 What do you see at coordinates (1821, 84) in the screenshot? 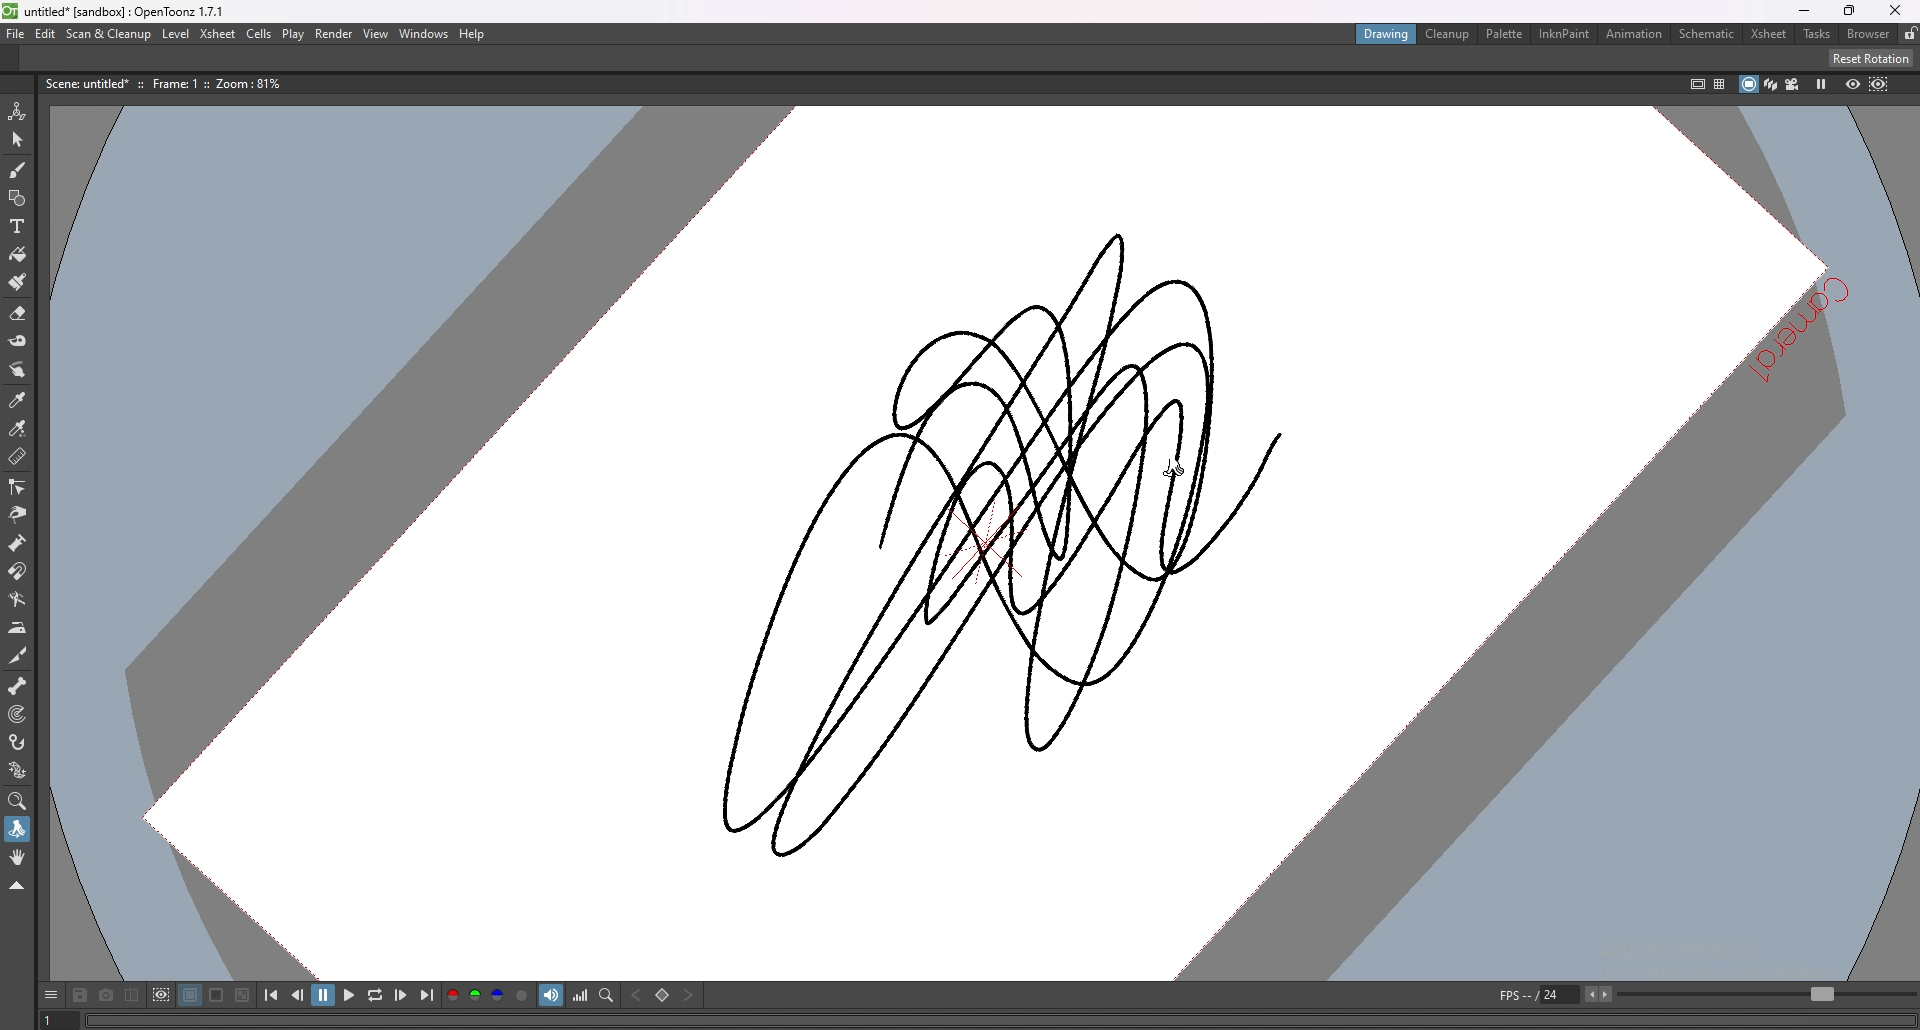
I see `freeze` at bounding box center [1821, 84].